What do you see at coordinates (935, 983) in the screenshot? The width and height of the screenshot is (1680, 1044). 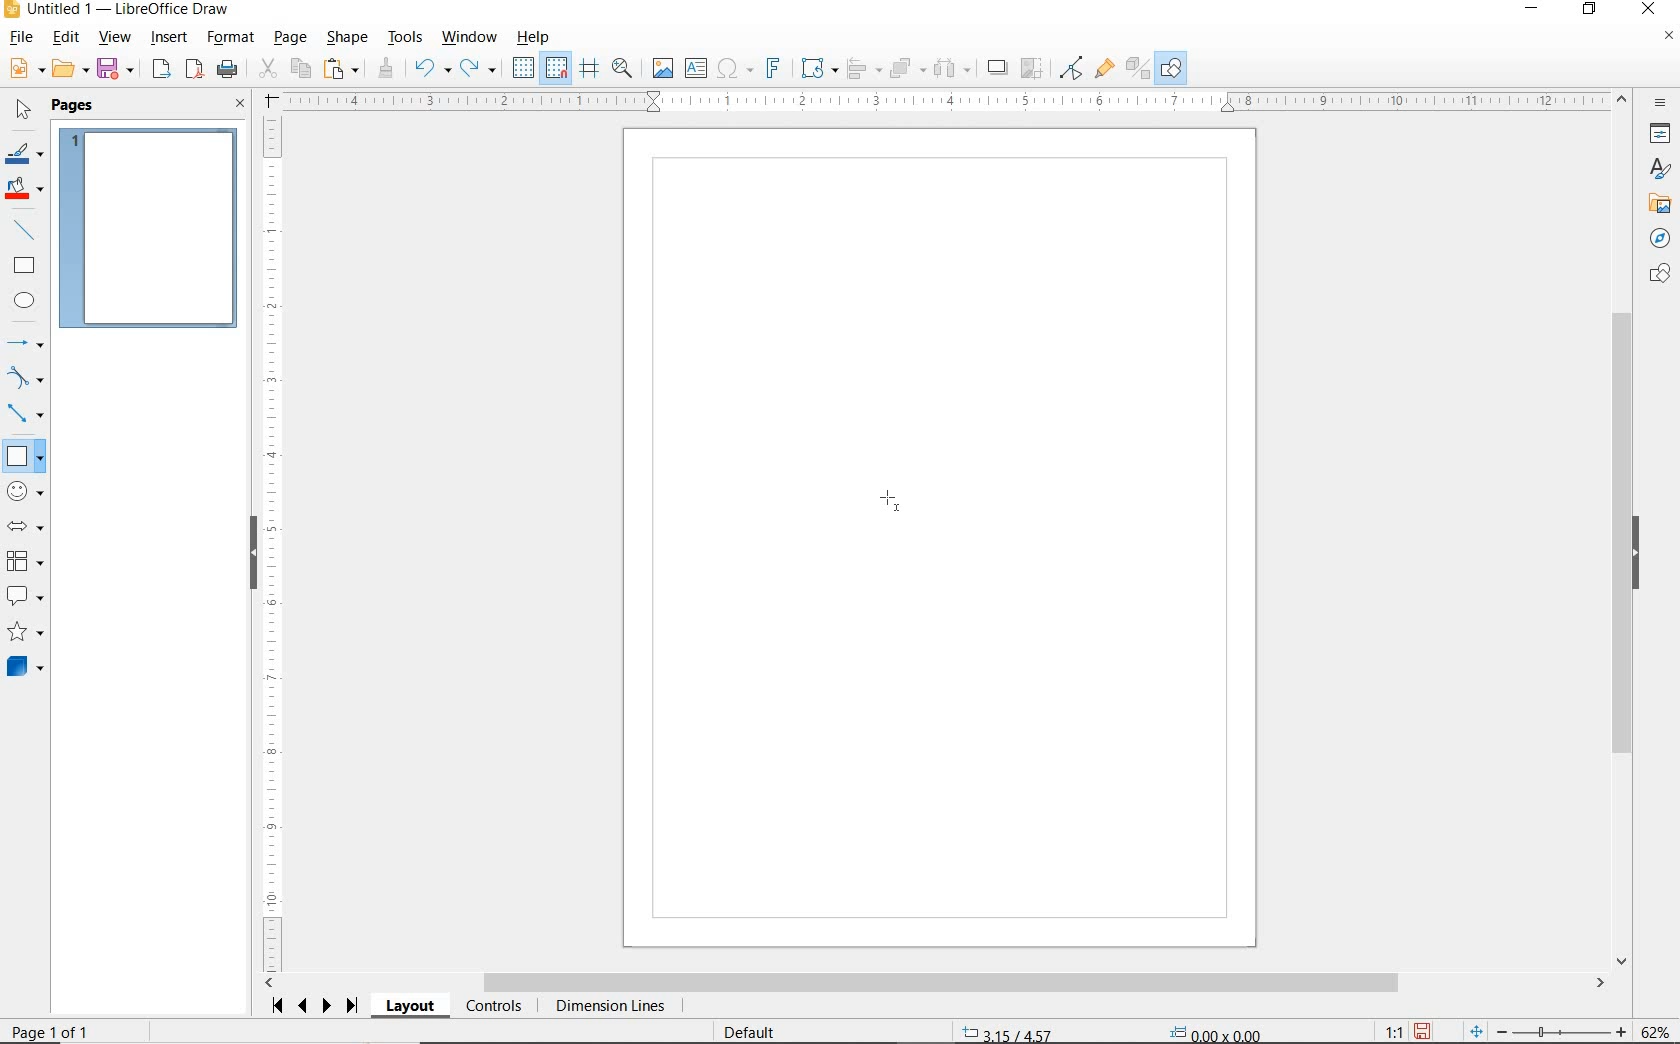 I see `SCROLLBAR` at bounding box center [935, 983].